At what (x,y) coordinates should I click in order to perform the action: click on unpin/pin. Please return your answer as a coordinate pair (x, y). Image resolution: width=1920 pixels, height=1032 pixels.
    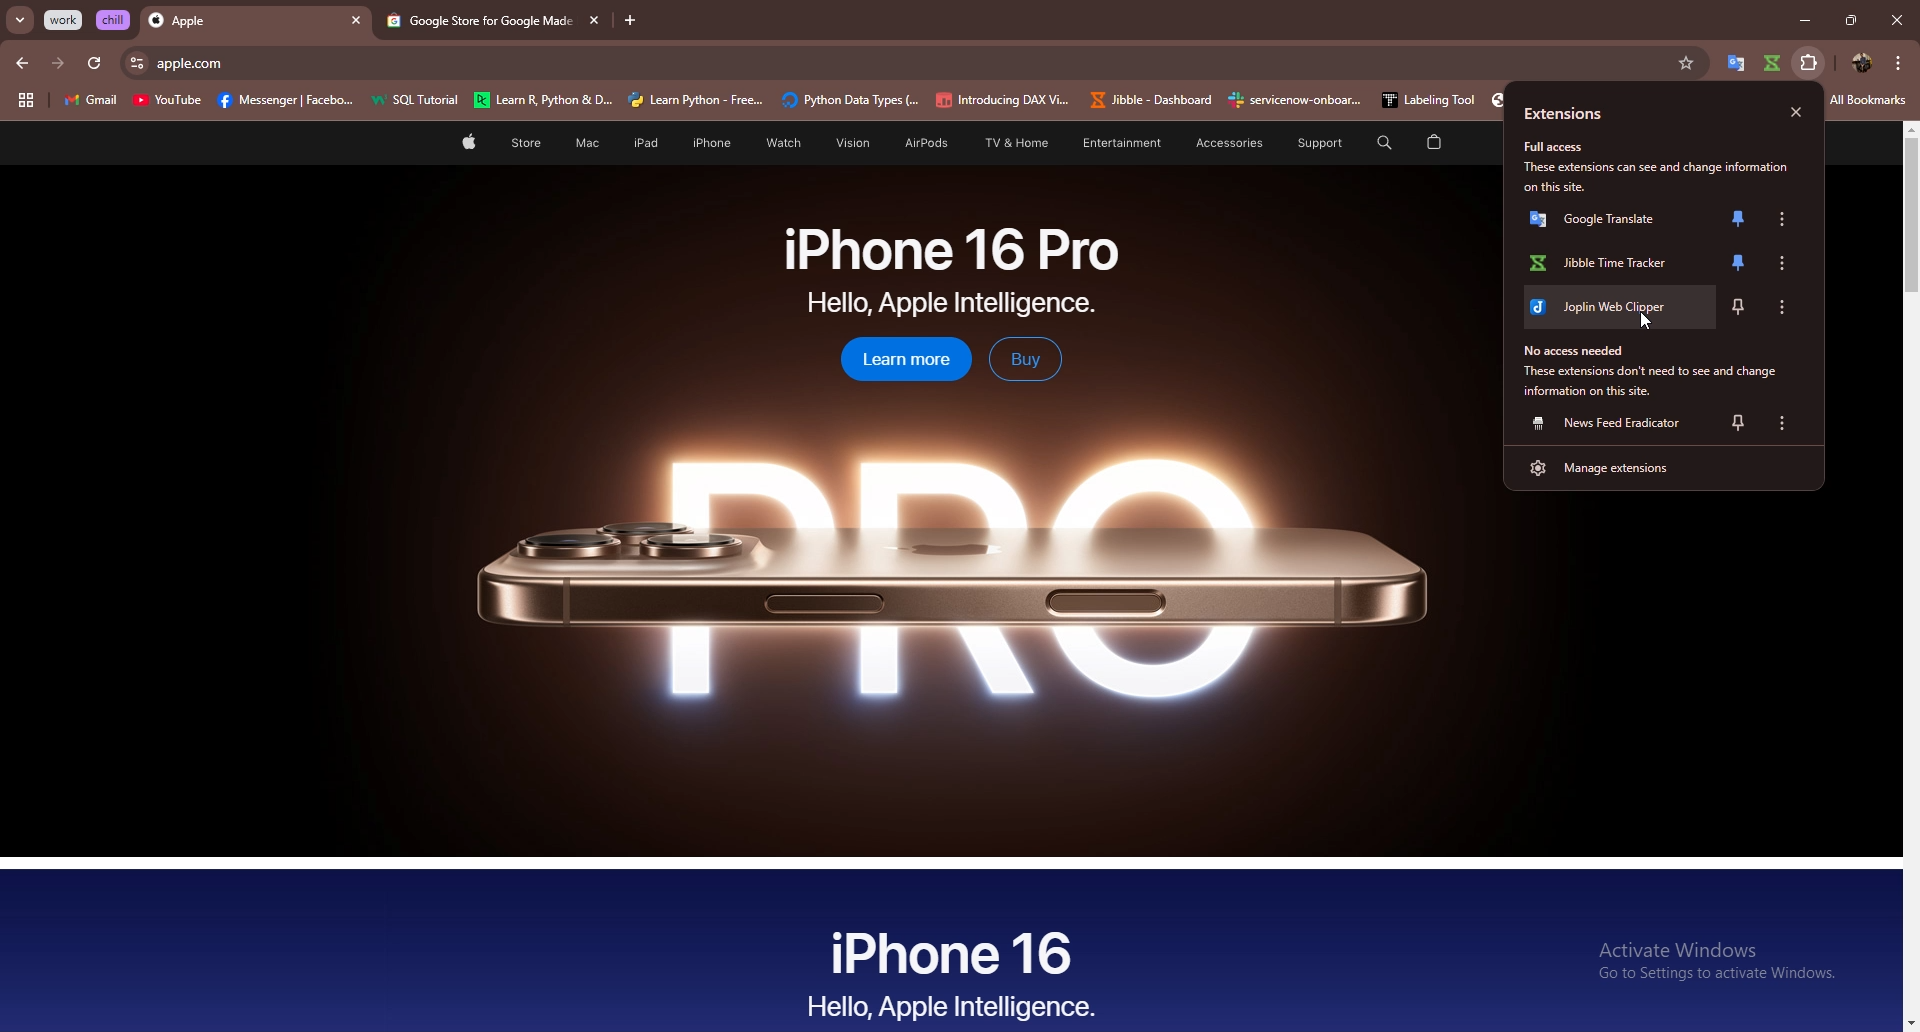
    Looking at the image, I should click on (1737, 264).